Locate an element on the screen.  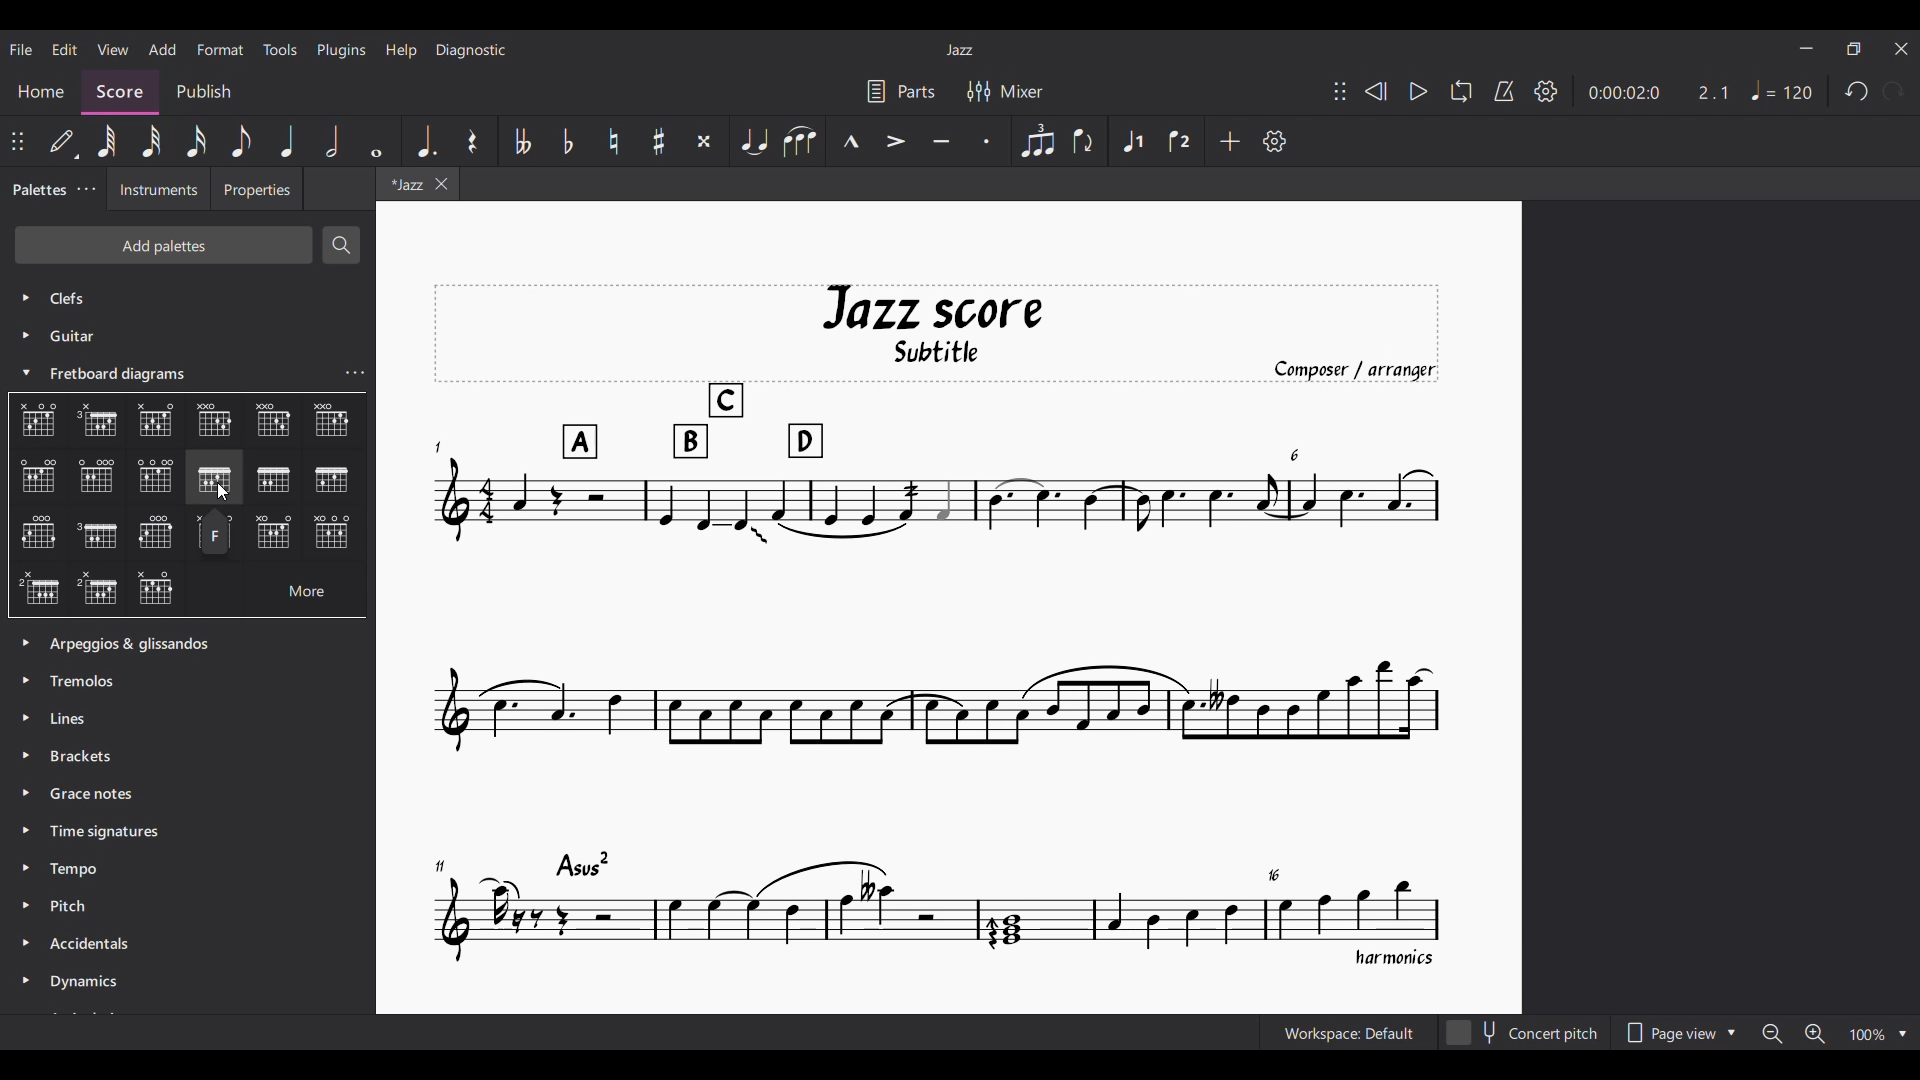
Chart 12 is located at coordinates (37, 534).